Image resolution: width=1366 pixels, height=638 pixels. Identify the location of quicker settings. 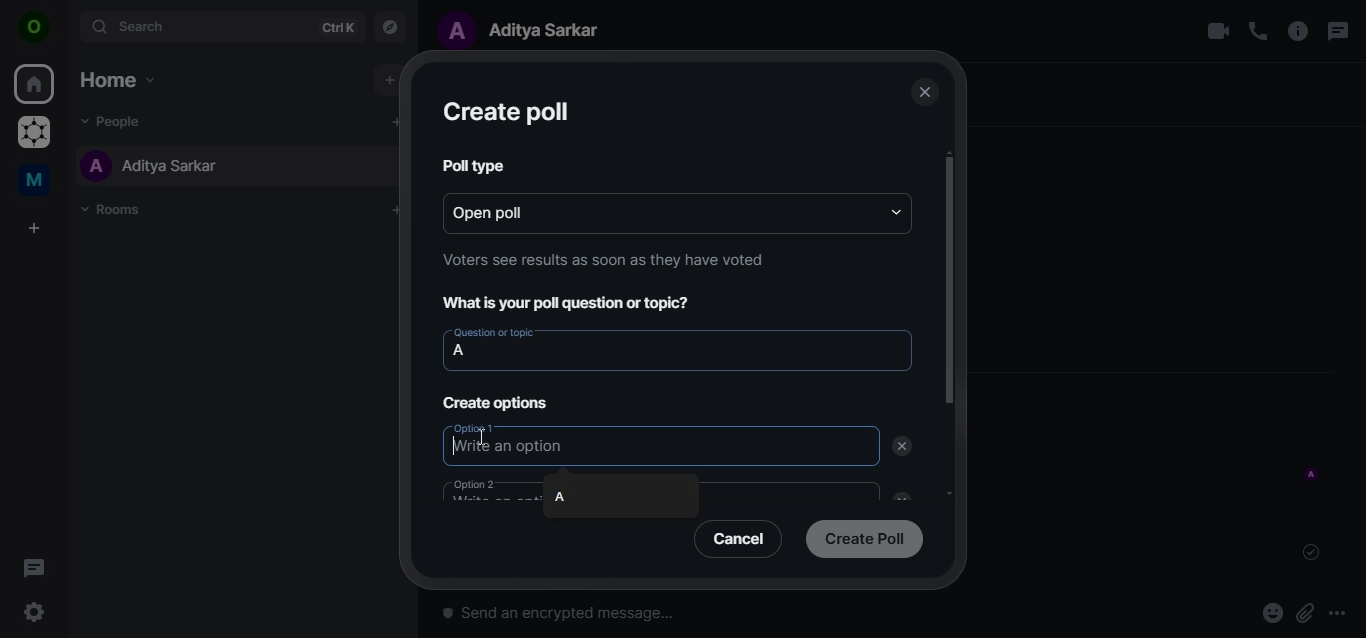
(37, 613).